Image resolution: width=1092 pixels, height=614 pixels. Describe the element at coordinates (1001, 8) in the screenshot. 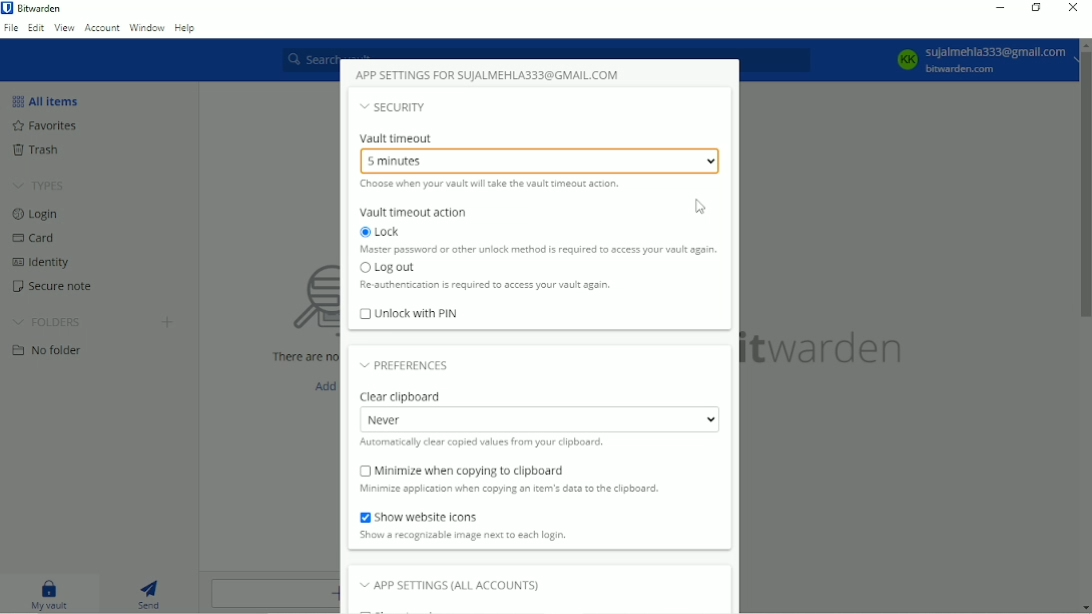

I see `Minimize` at that location.